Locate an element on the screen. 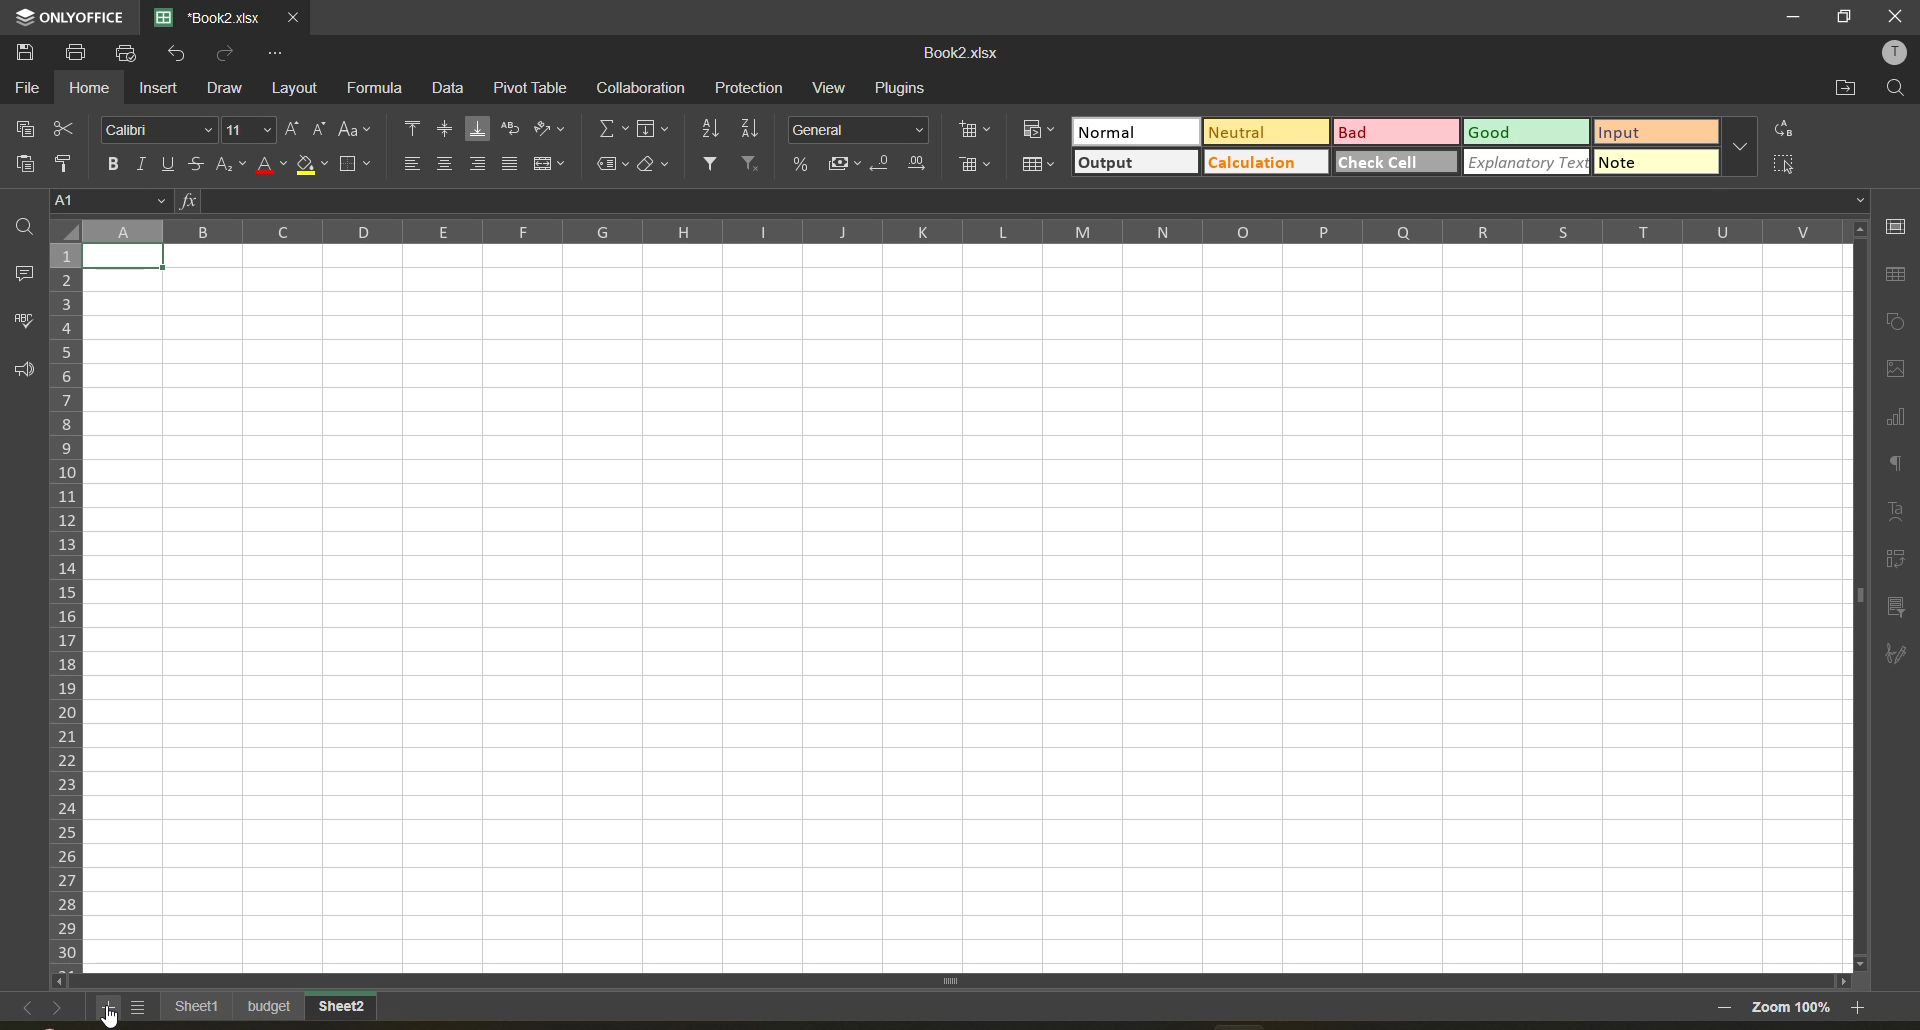 The height and width of the screenshot is (1030, 1920). scroll bar is located at coordinates (1857, 555).